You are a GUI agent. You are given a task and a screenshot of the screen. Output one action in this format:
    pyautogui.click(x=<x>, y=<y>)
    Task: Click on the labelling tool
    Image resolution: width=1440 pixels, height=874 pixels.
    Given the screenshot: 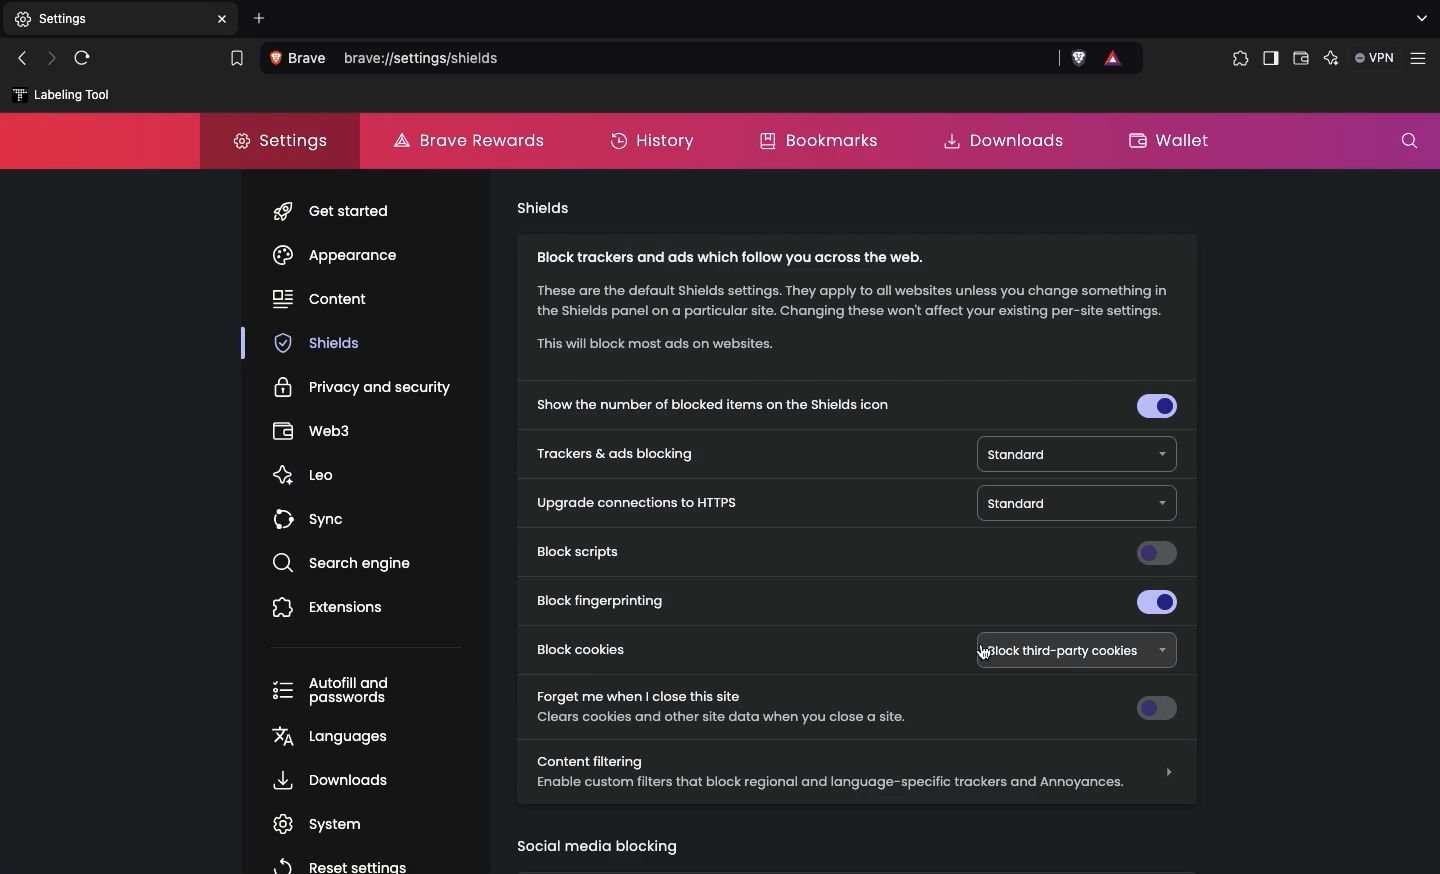 What is the action you would take?
    pyautogui.click(x=59, y=94)
    